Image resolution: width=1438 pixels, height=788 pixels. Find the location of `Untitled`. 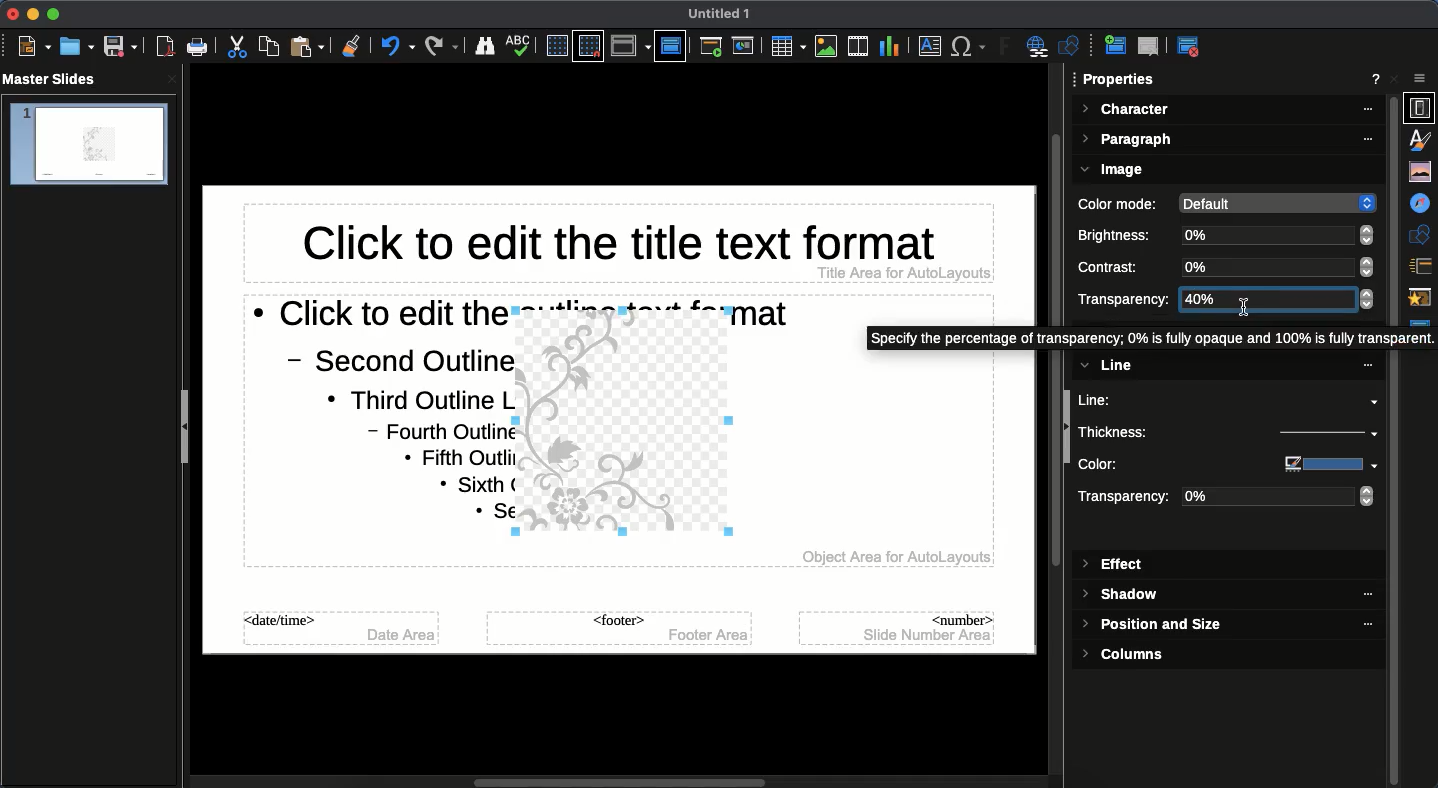

Untitled is located at coordinates (720, 14).